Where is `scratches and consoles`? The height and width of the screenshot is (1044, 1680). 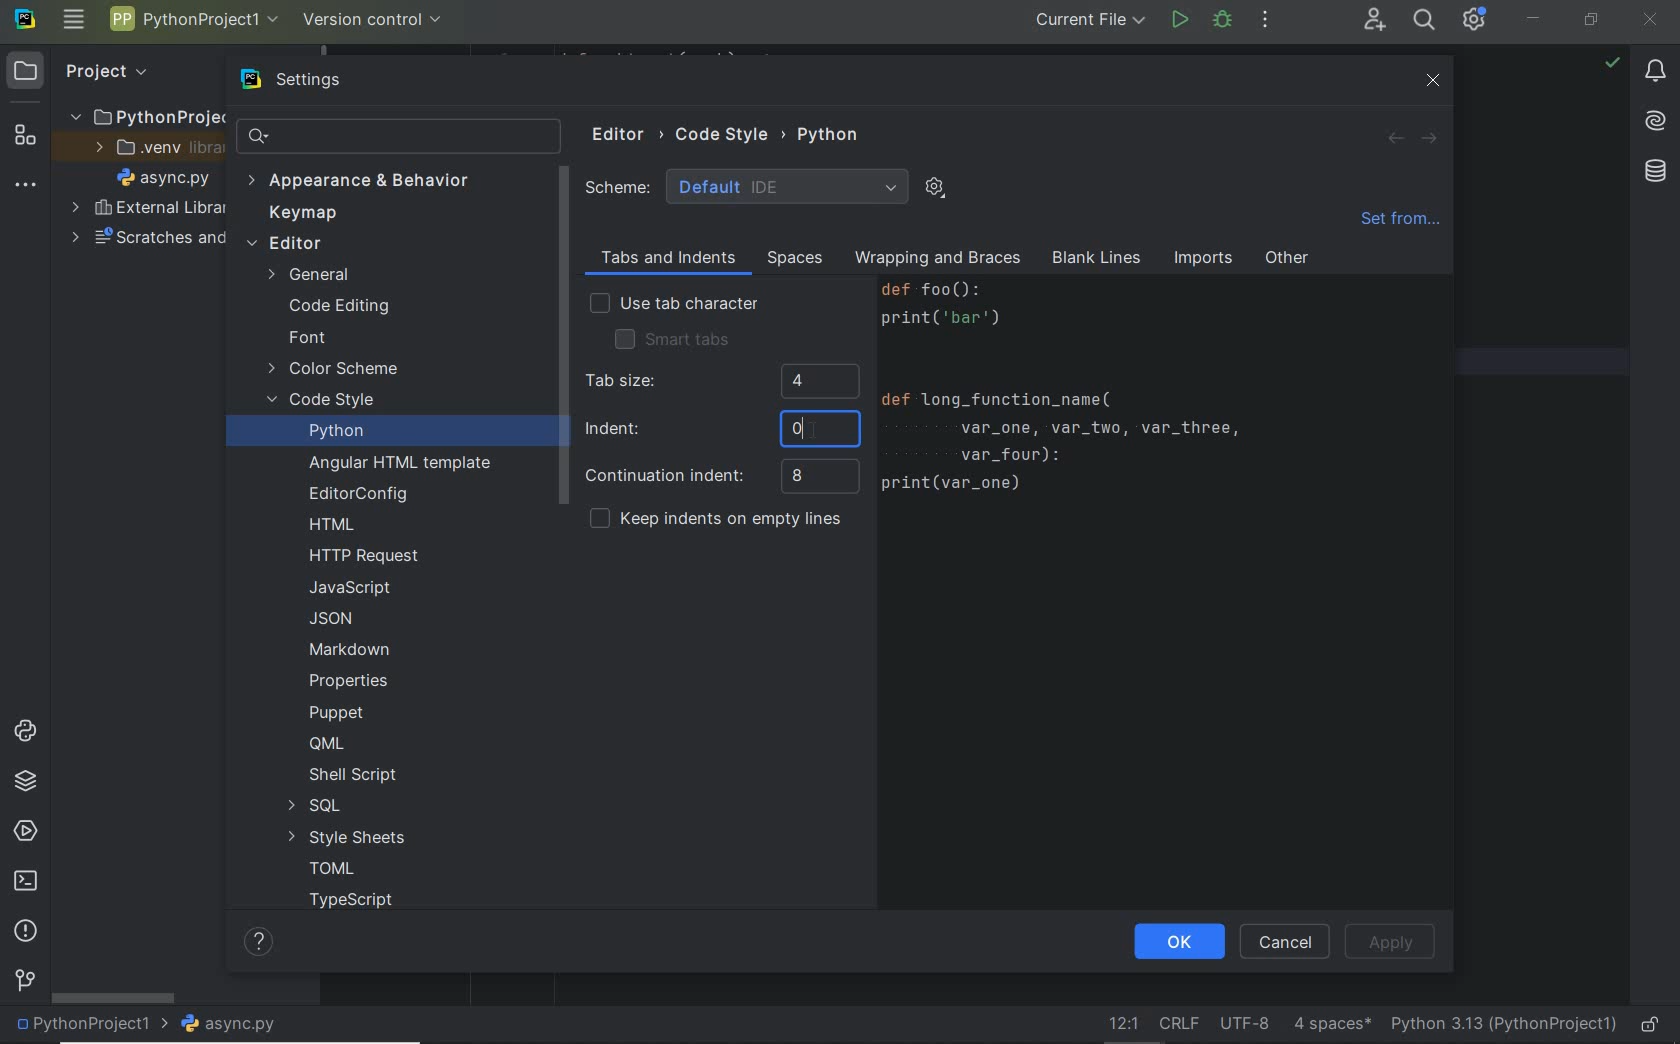
scratches and consoles is located at coordinates (140, 238).